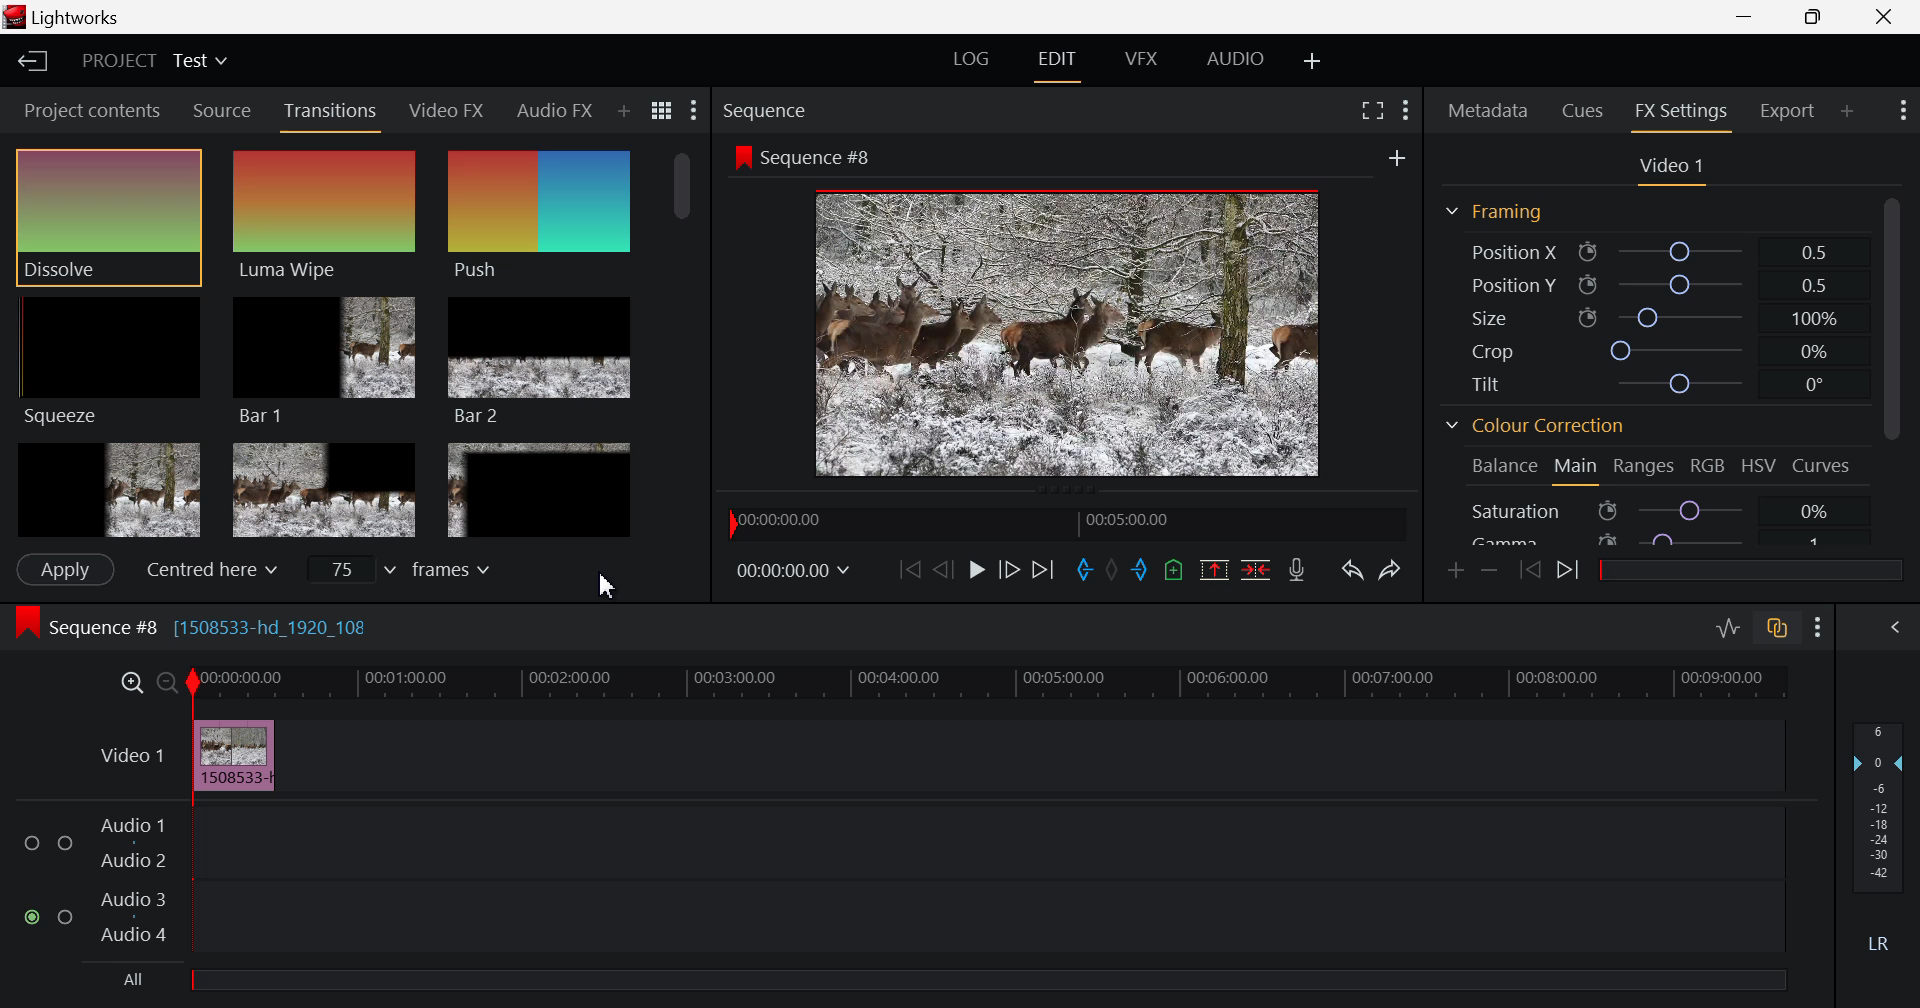 The image size is (1920, 1008). What do you see at coordinates (218, 110) in the screenshot?
I see `Source` at bounding box center [218, 110].